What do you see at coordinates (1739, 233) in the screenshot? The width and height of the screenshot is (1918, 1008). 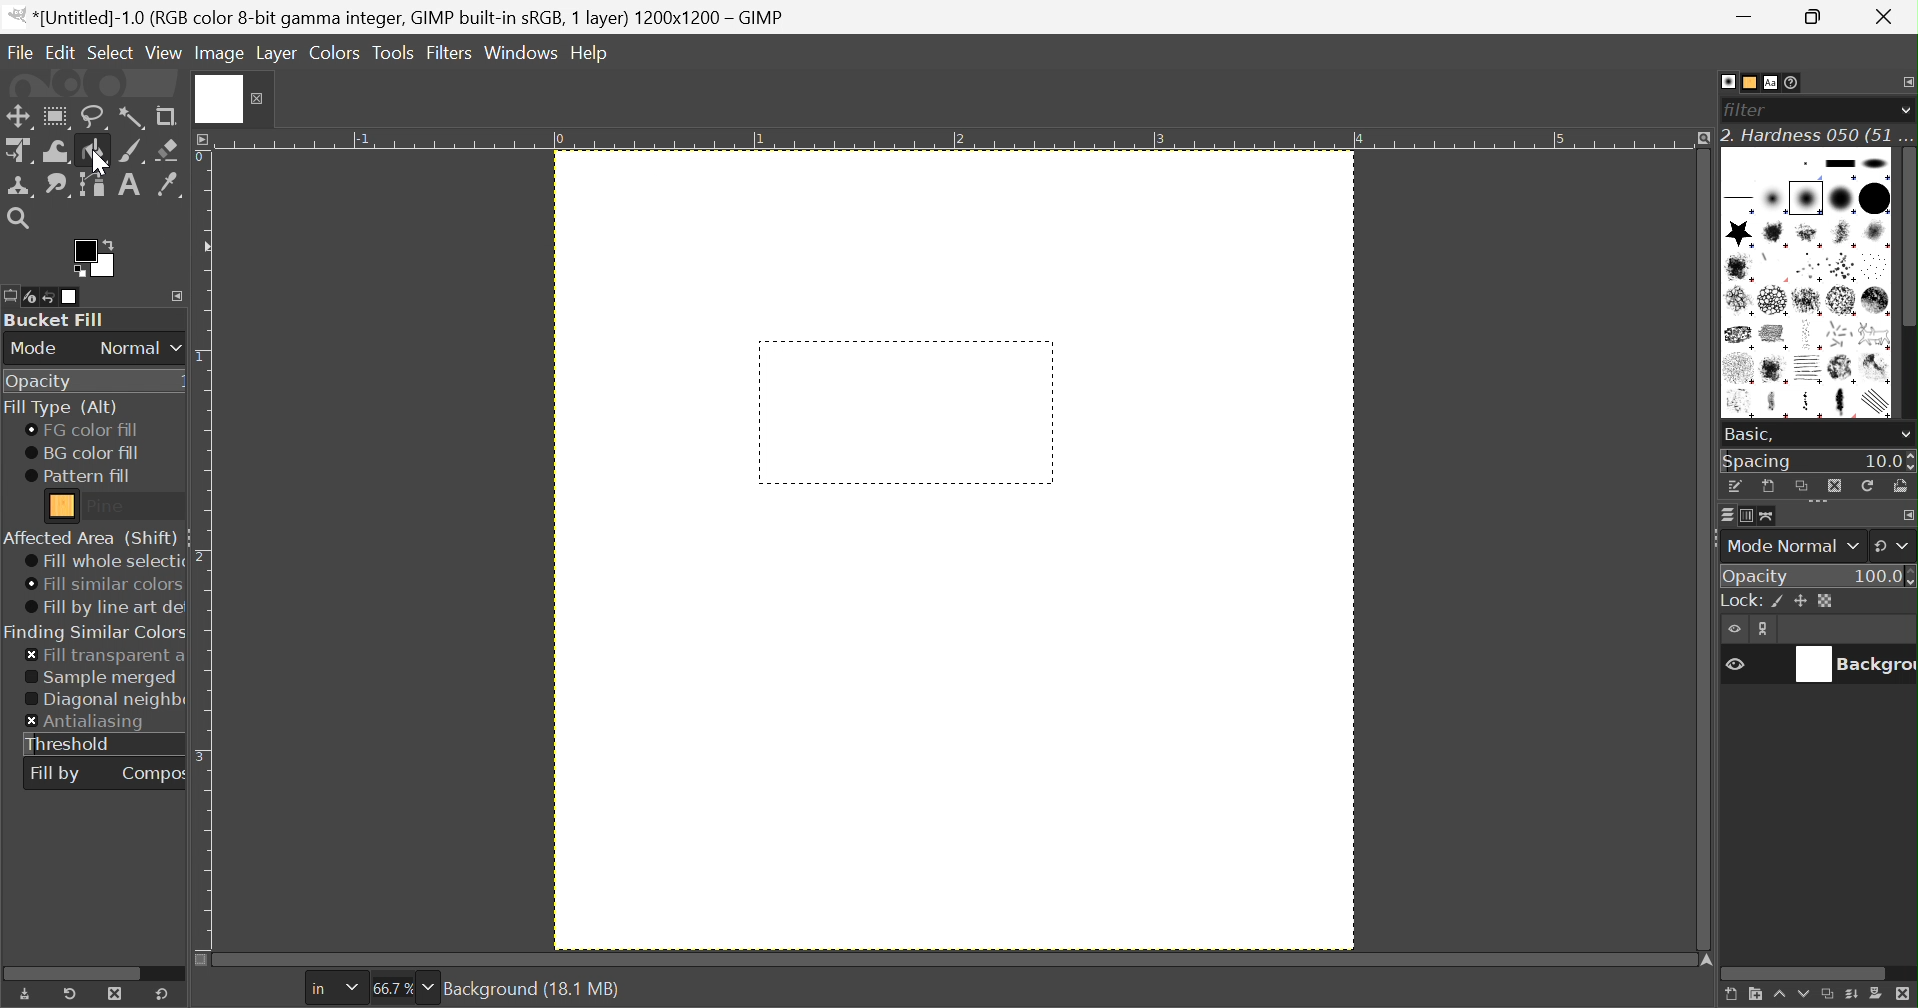 I see `Star` at bounding box center [1739, 233].